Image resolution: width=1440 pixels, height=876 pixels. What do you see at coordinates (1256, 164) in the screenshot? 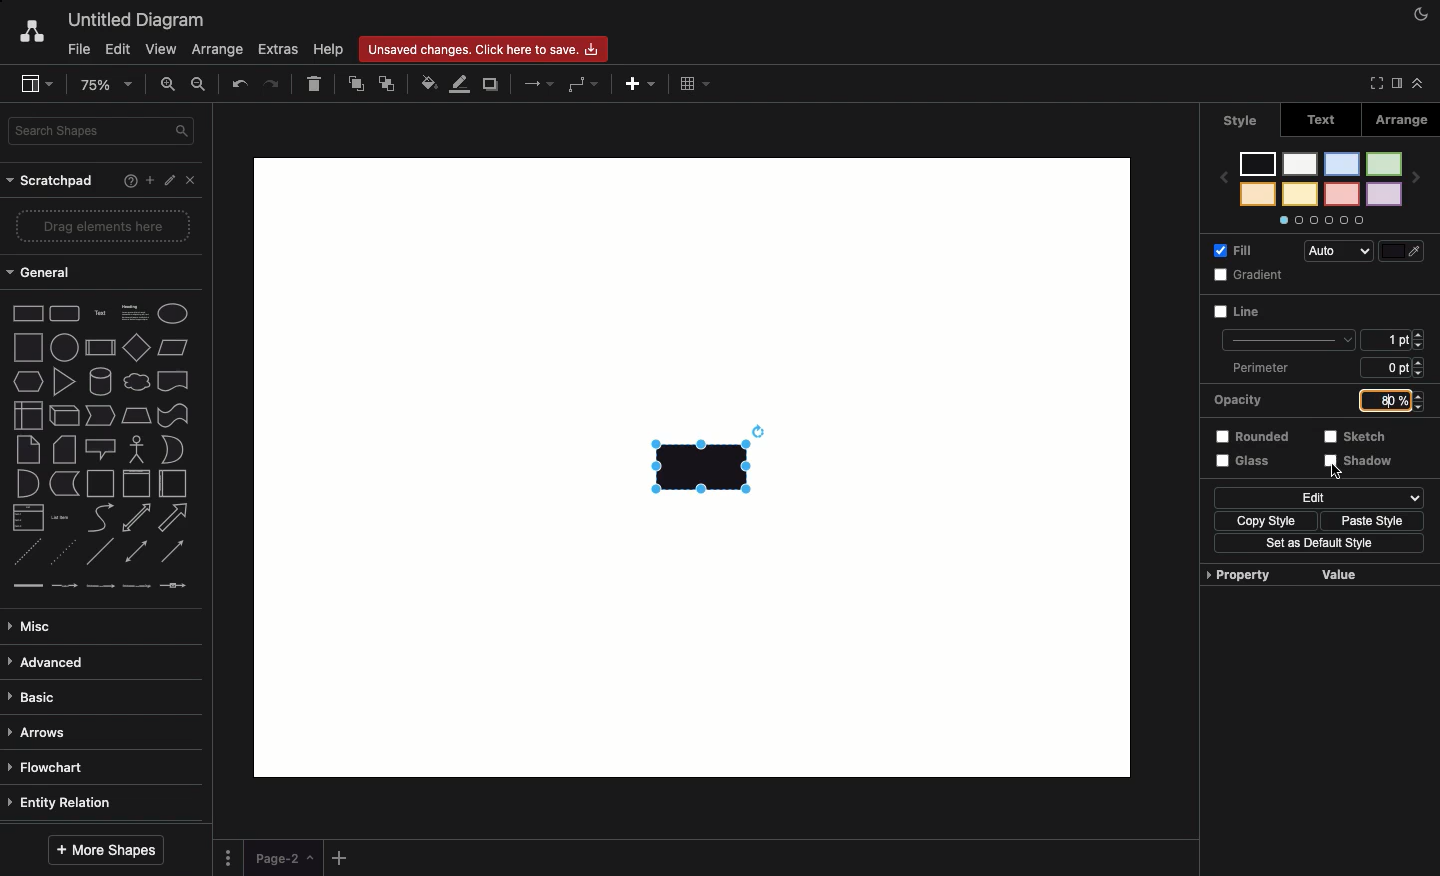
I see `color 7` at bounding box center [1256, 164].